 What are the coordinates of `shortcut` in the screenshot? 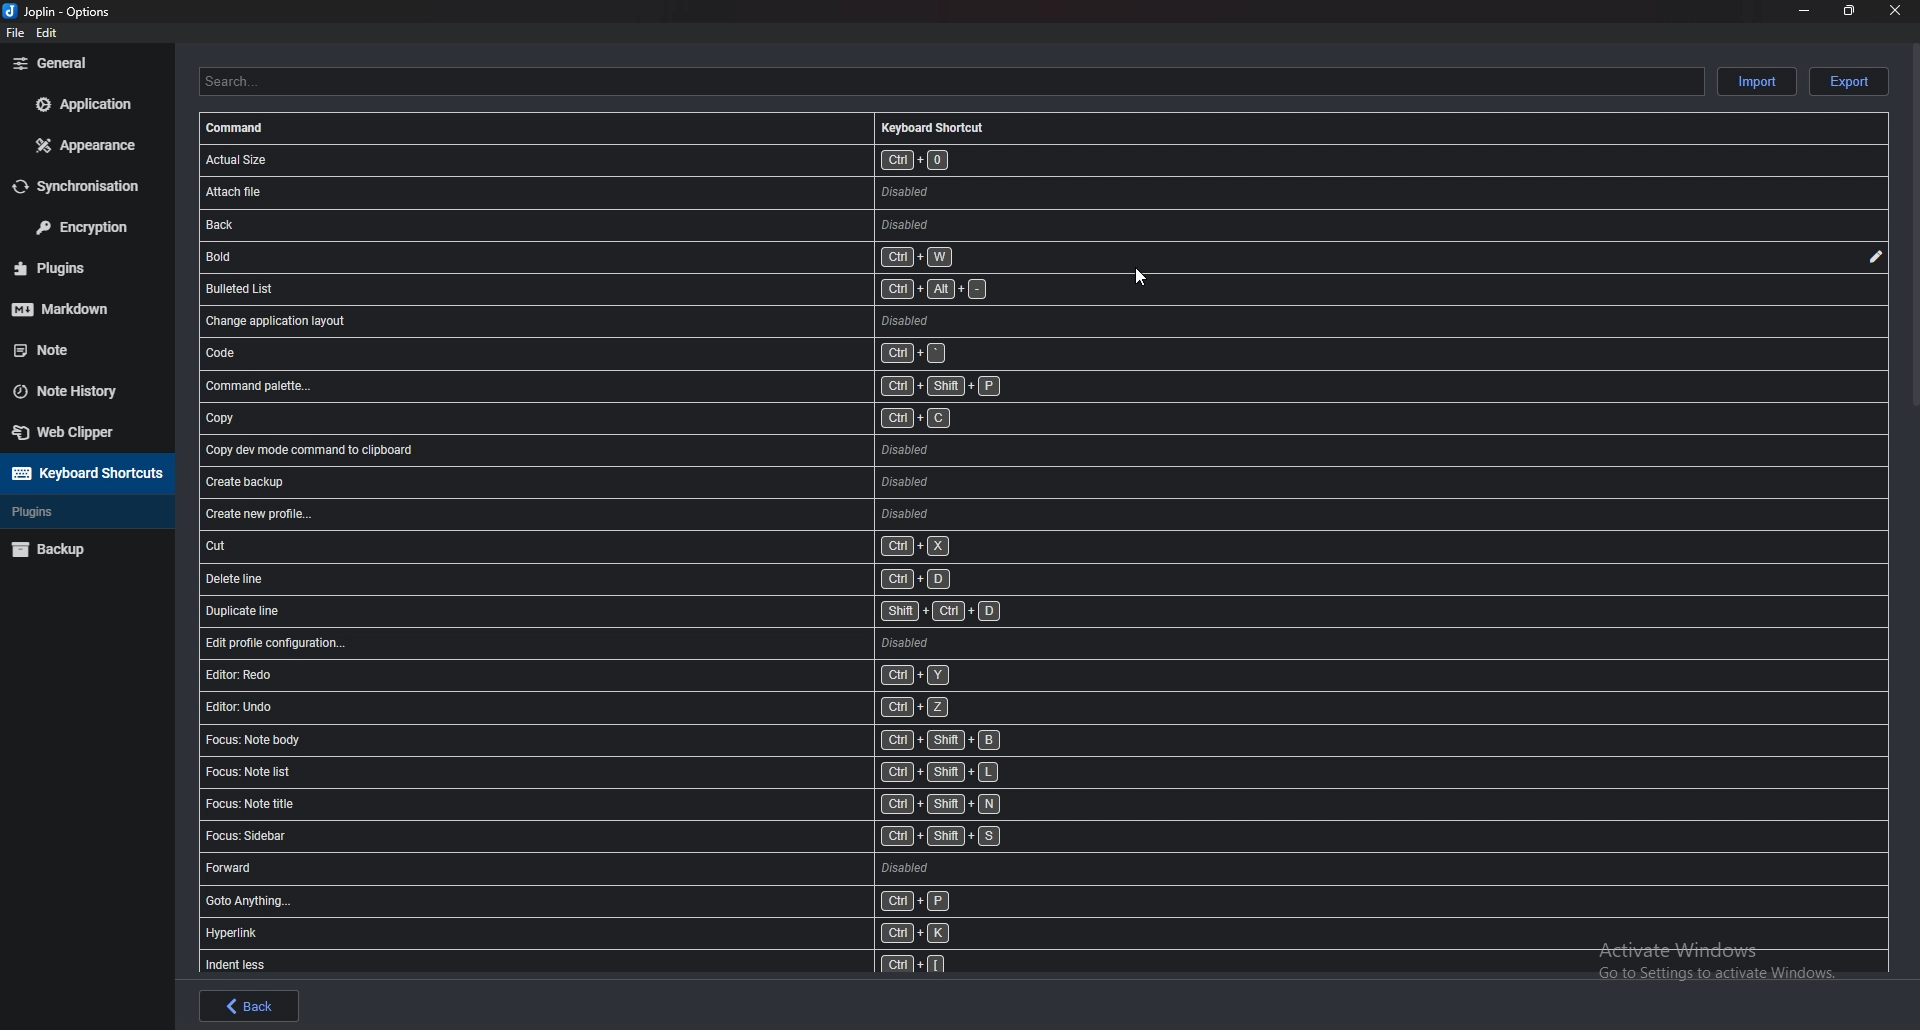 It's located at (668, 646).